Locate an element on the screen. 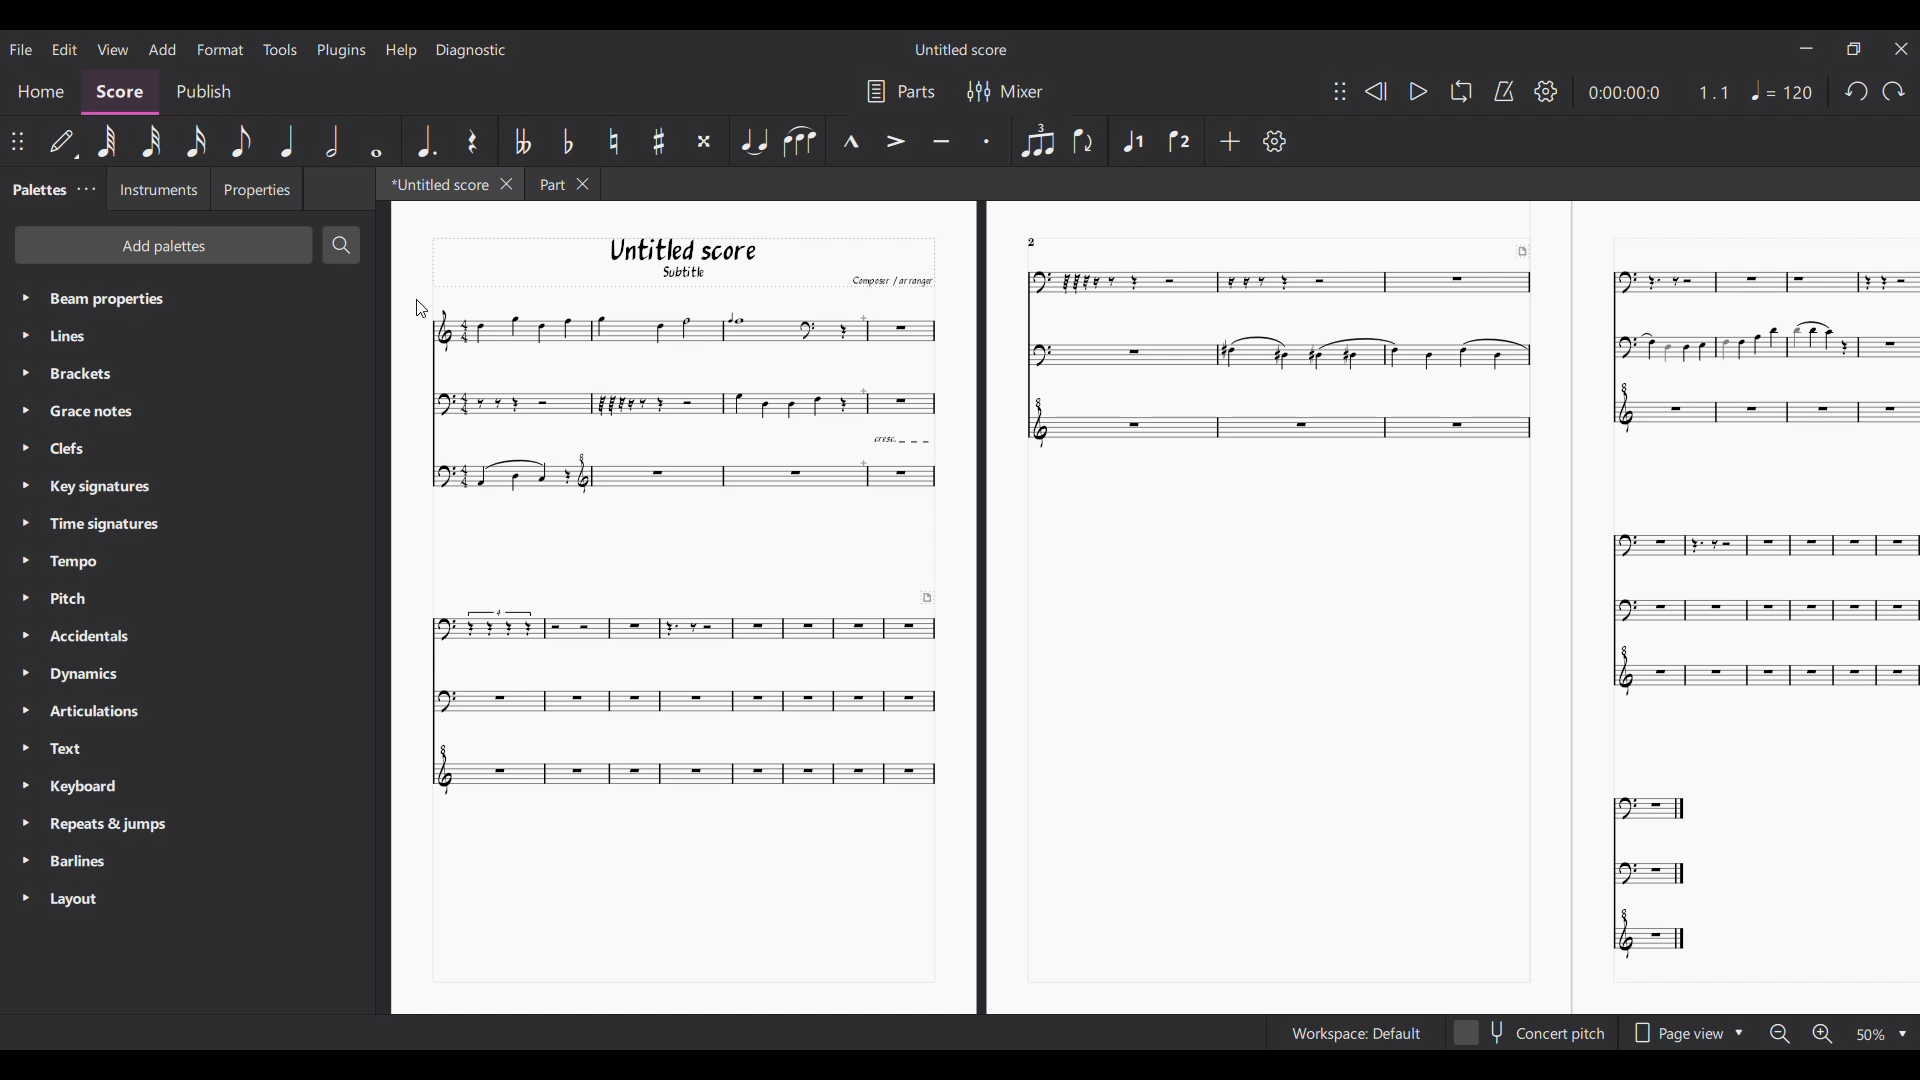  Change position is located at coordinates (17, 142).